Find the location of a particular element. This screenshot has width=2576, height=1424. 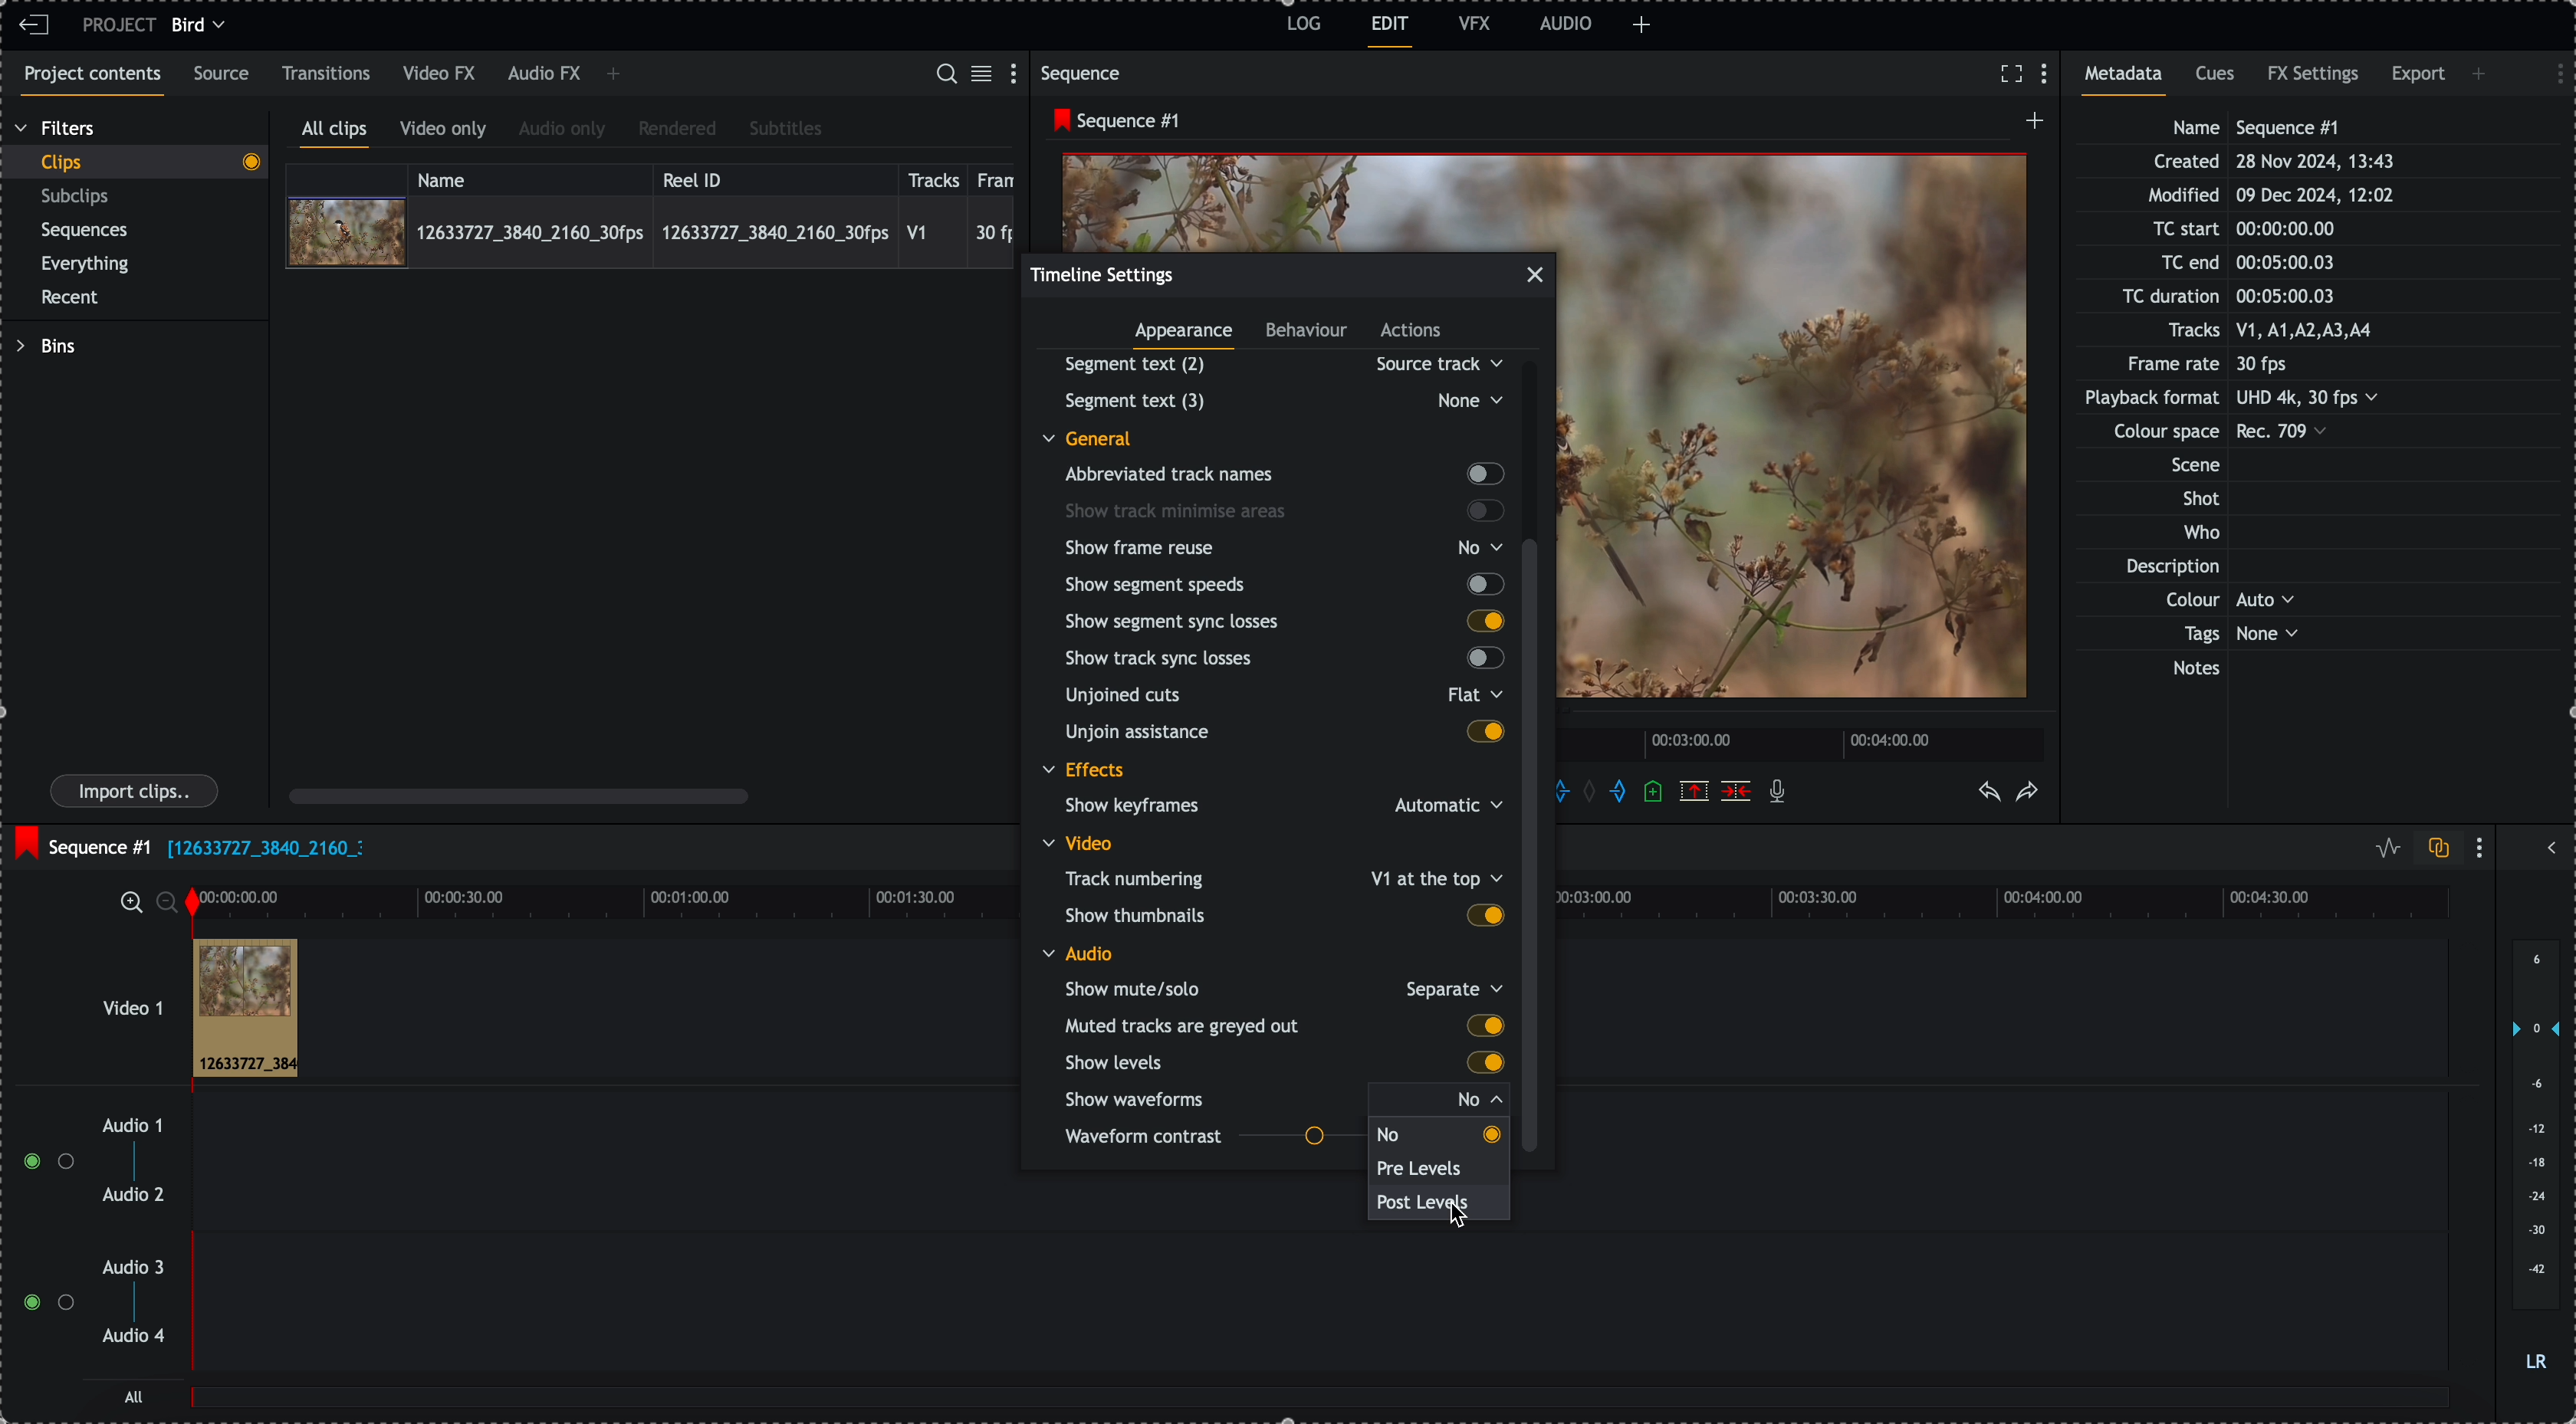

all clips is located at coordinates (335, 133).